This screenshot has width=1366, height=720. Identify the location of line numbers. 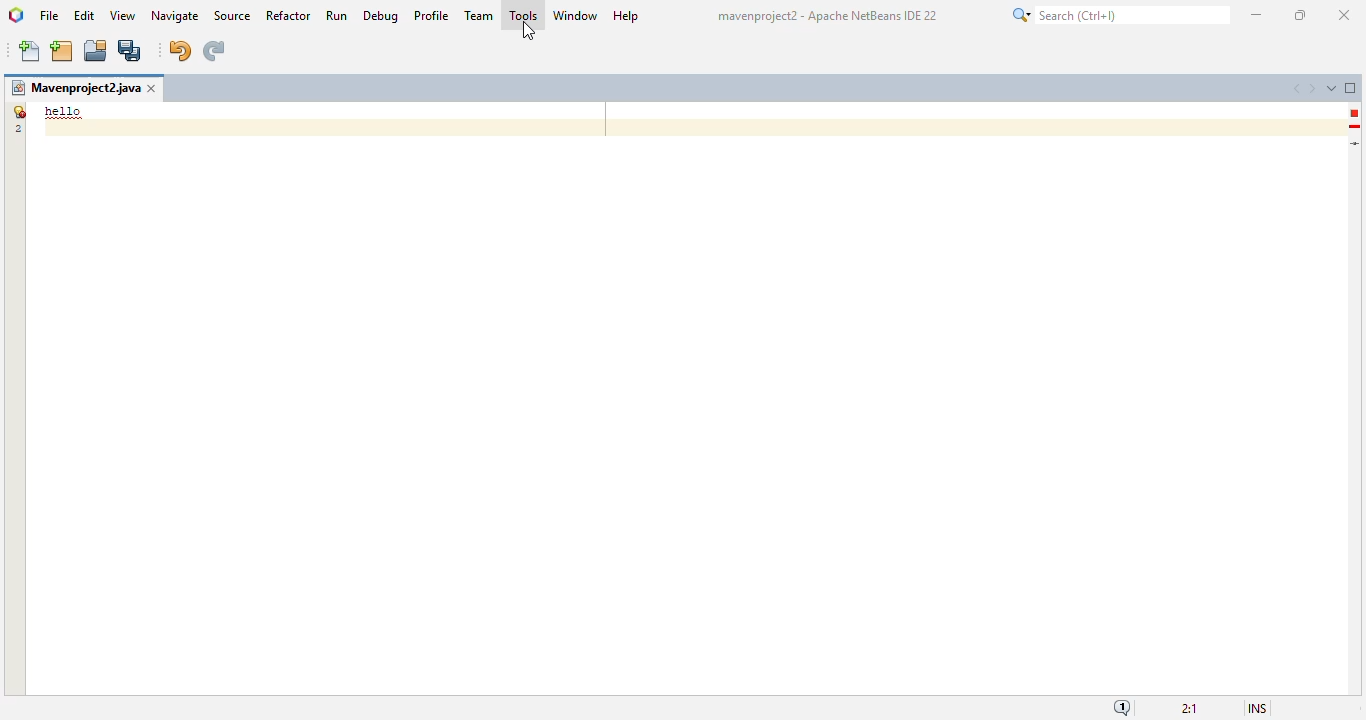
(17, 119).